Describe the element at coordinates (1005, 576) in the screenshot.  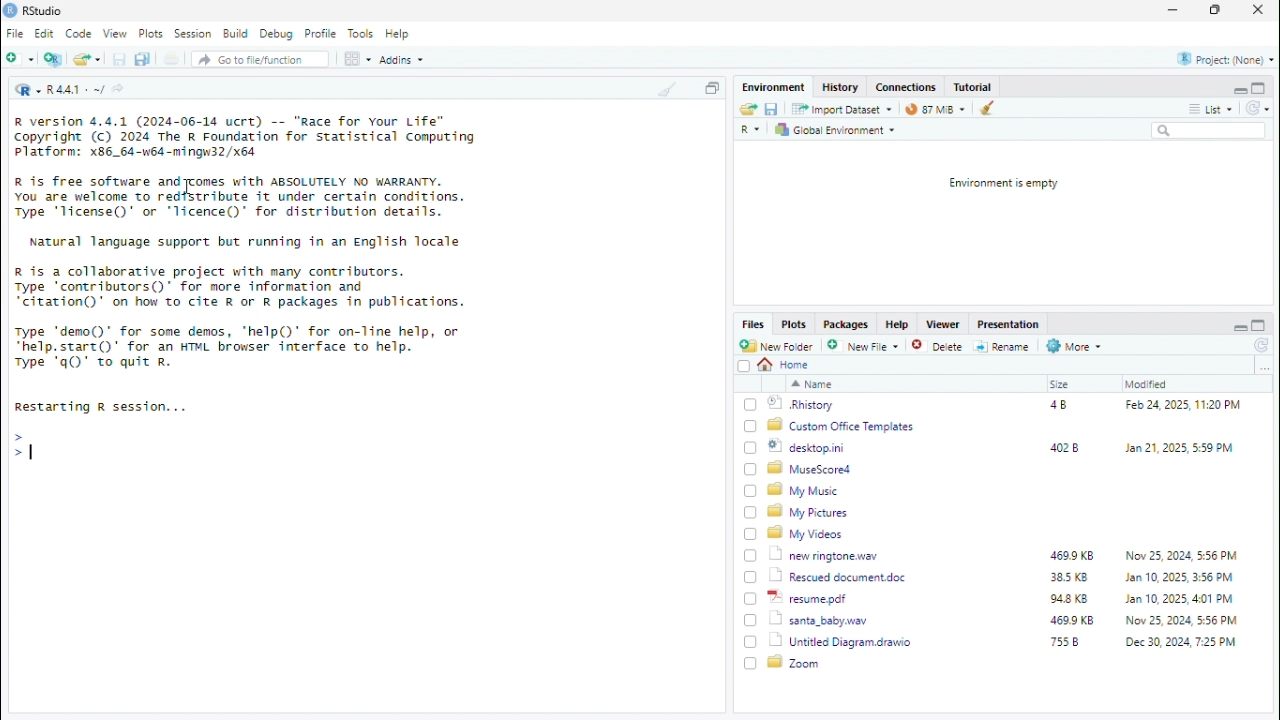
I see `Rescued document.doc 38.5KB Jan 10,2025 3:56 PM` at that location.